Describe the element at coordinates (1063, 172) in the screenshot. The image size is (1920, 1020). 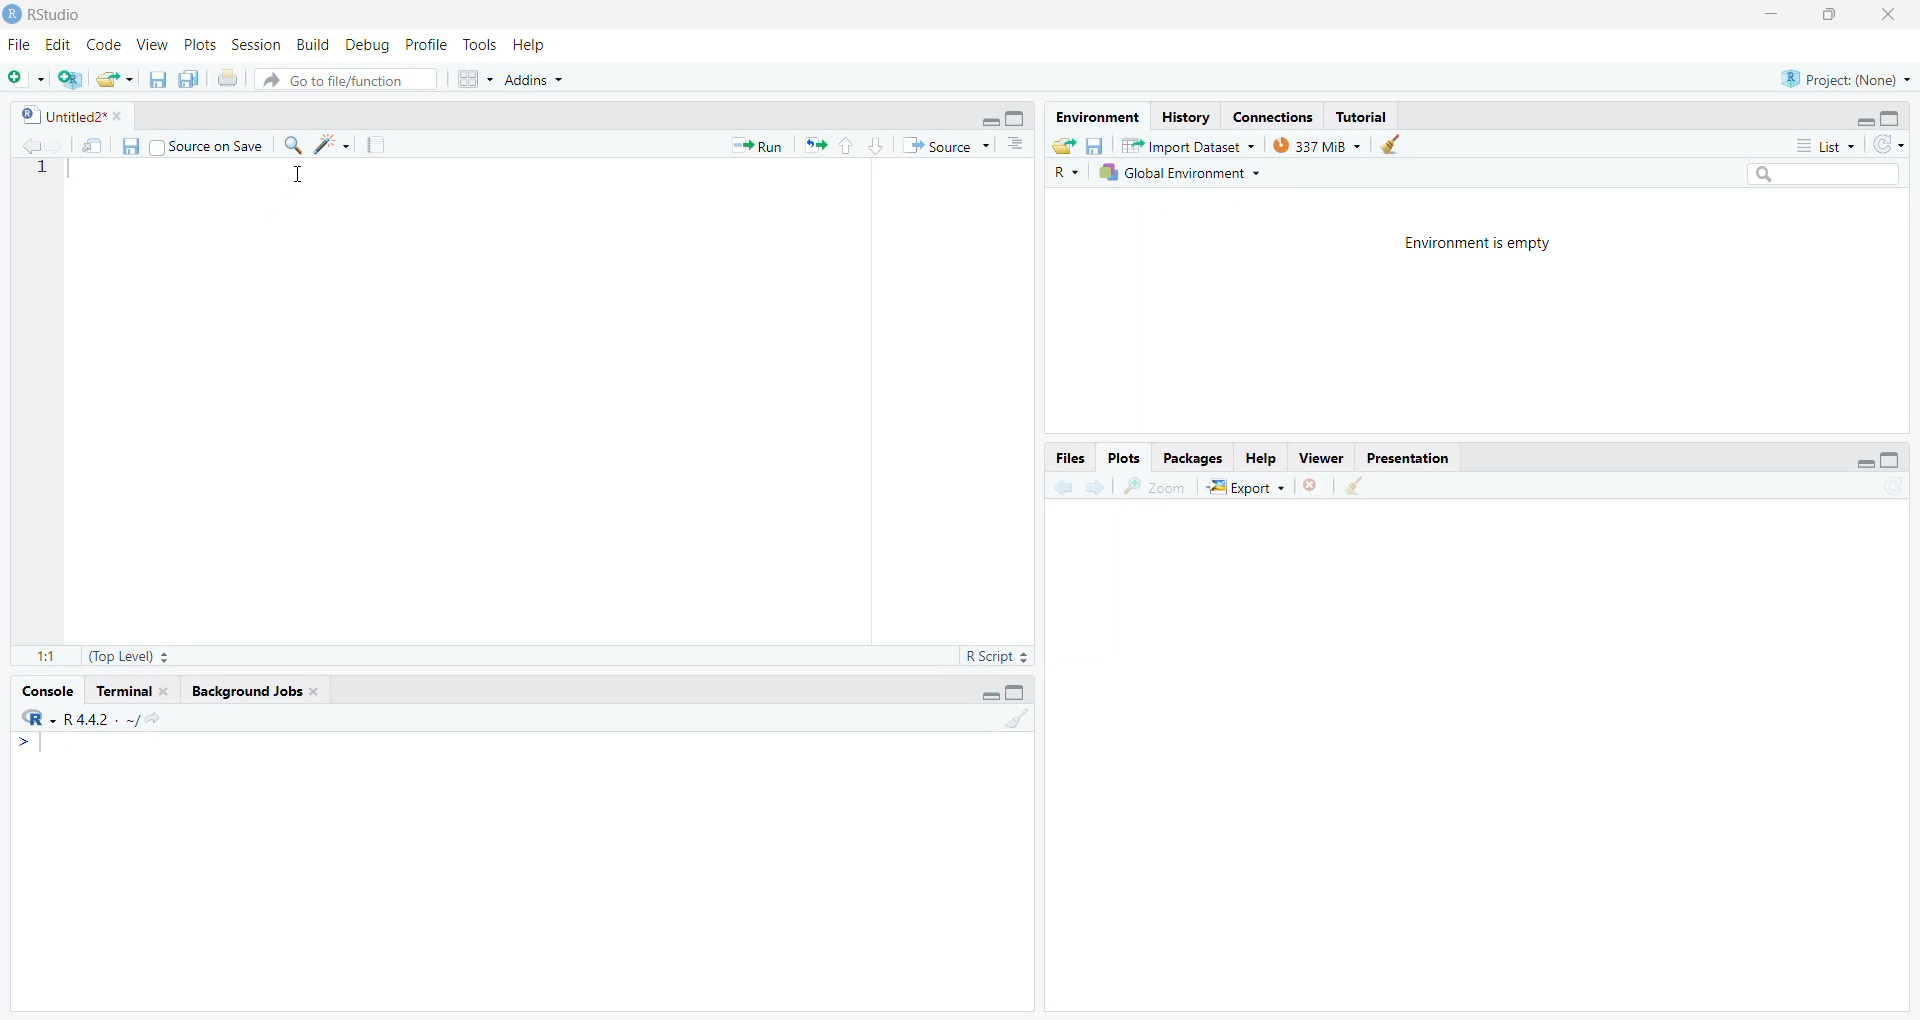
I see `R` at that location.